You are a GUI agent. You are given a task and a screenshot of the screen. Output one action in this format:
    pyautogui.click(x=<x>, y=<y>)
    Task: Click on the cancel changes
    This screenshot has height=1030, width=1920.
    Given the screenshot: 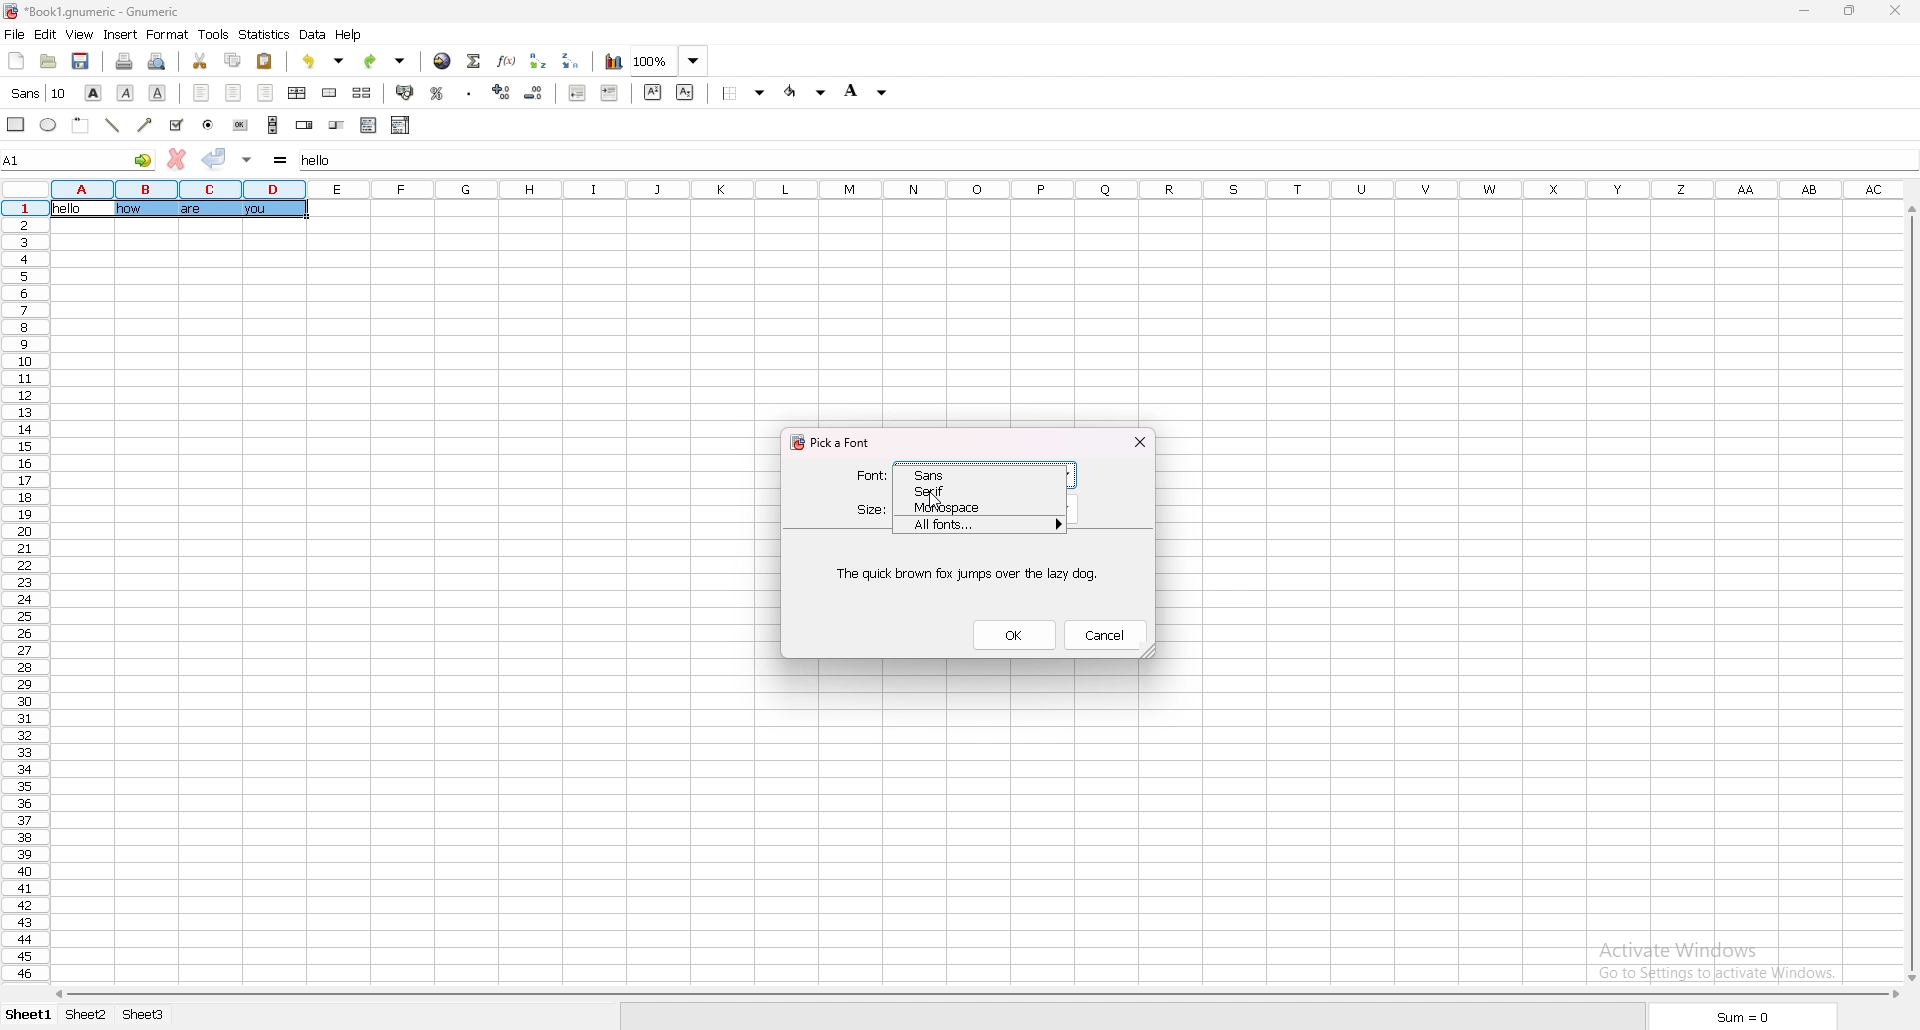 What is the action you would take?
    pyautogui.click(x=176, y=159)
    